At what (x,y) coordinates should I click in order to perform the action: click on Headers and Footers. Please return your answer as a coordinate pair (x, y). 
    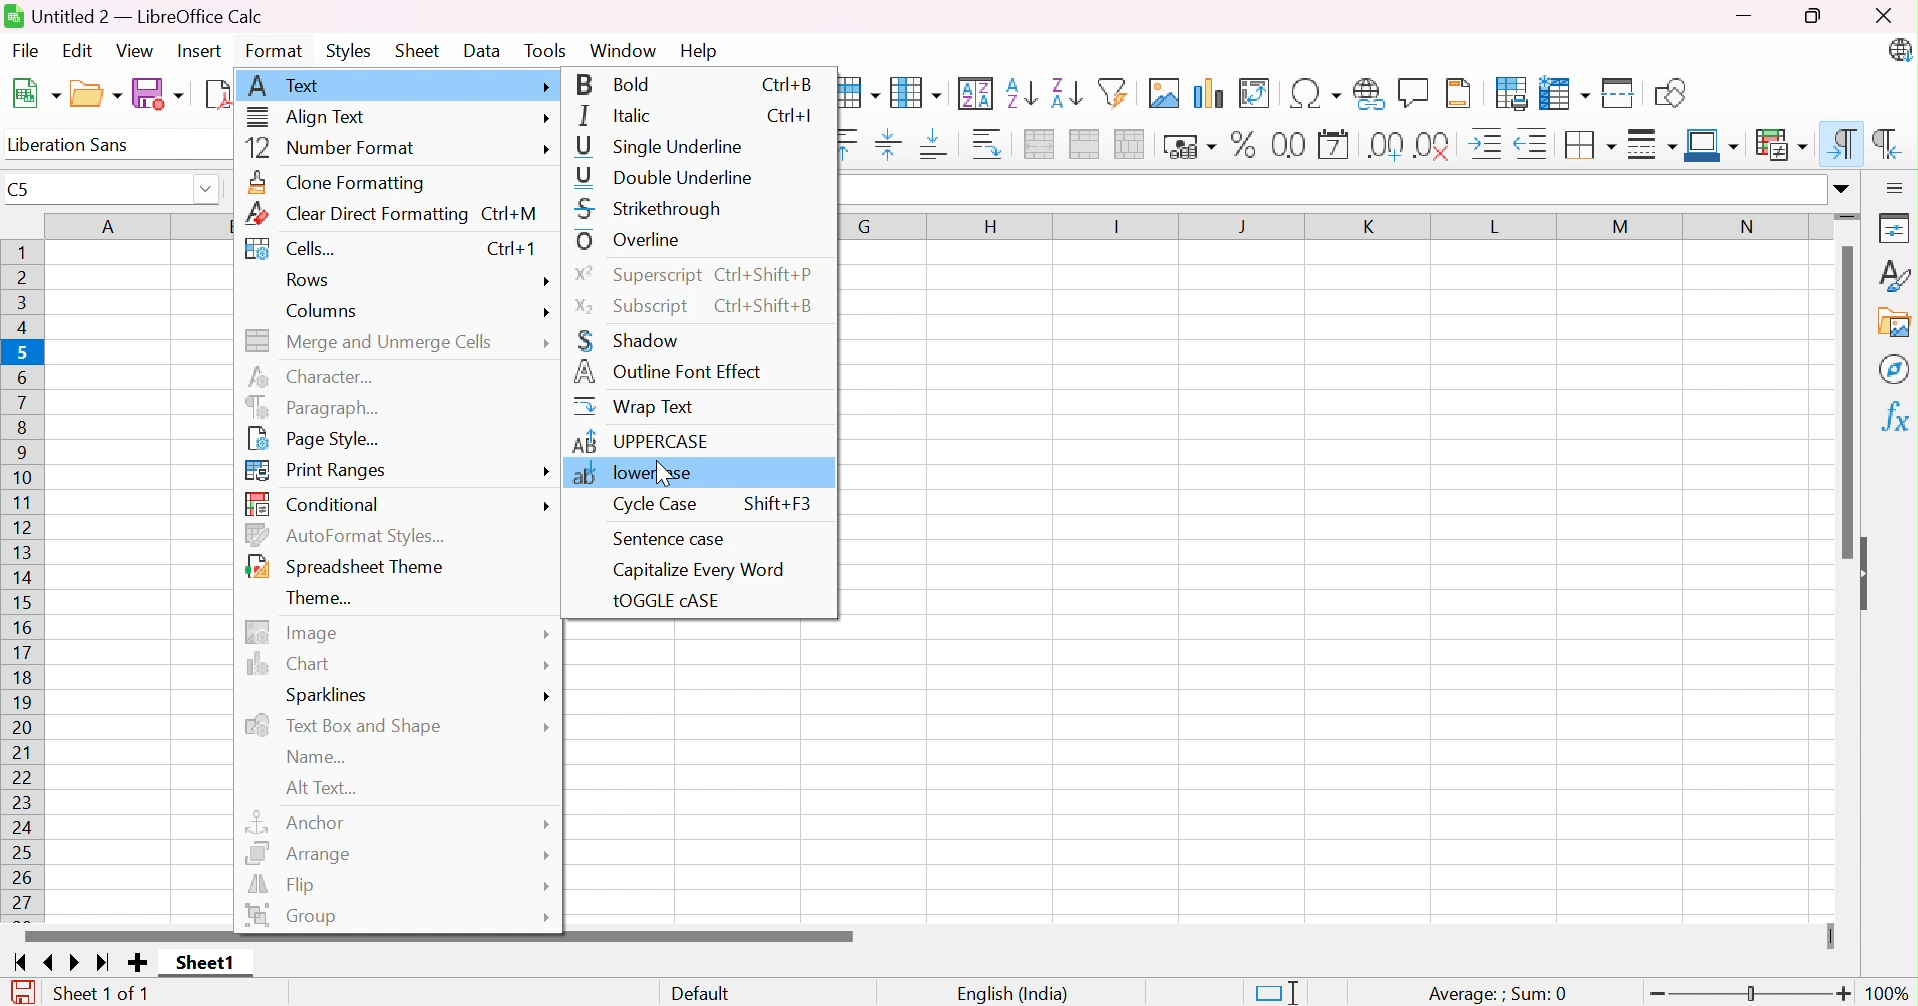
    Looking at the image, I should click on (1461, 93).